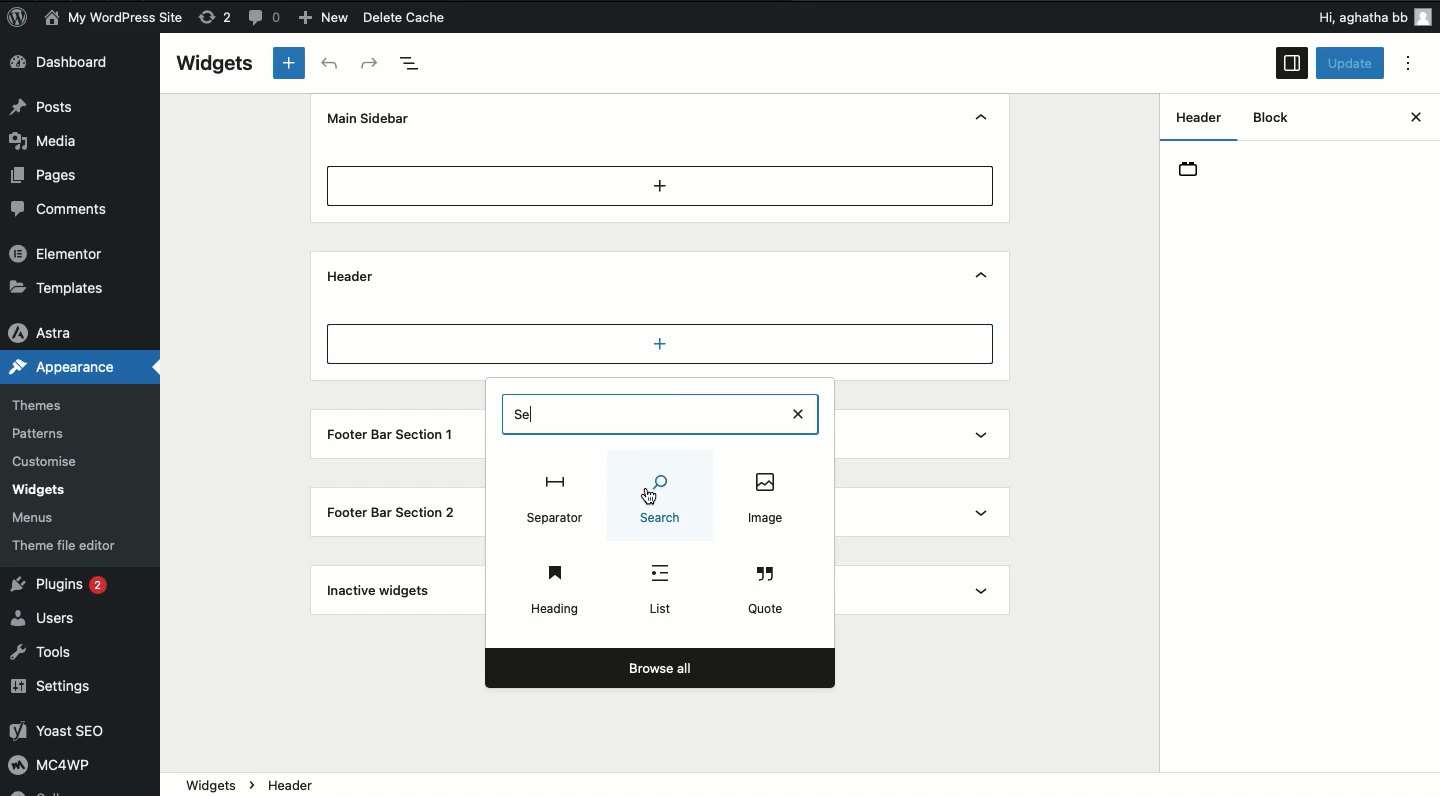  I want to click on Separator, so click(770, 587).